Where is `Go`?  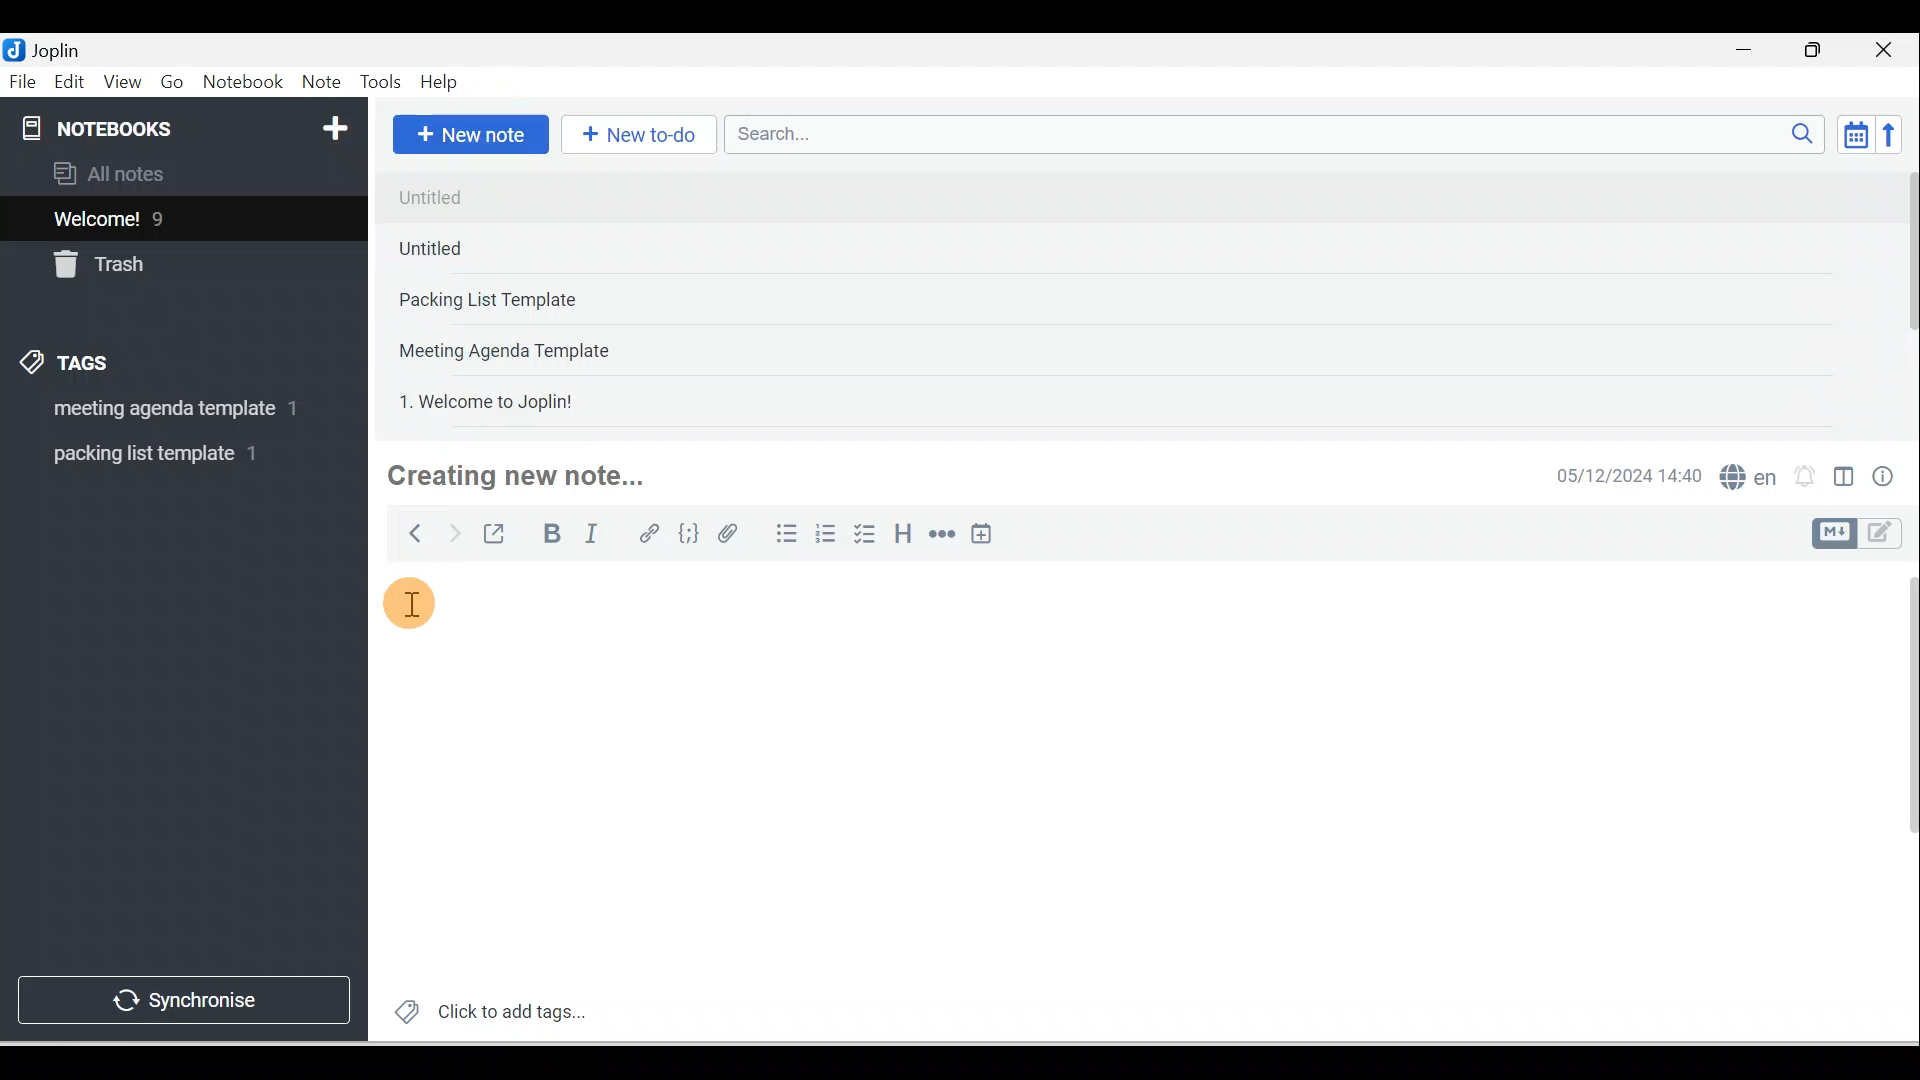 Go is located at coordinates (175, 83).